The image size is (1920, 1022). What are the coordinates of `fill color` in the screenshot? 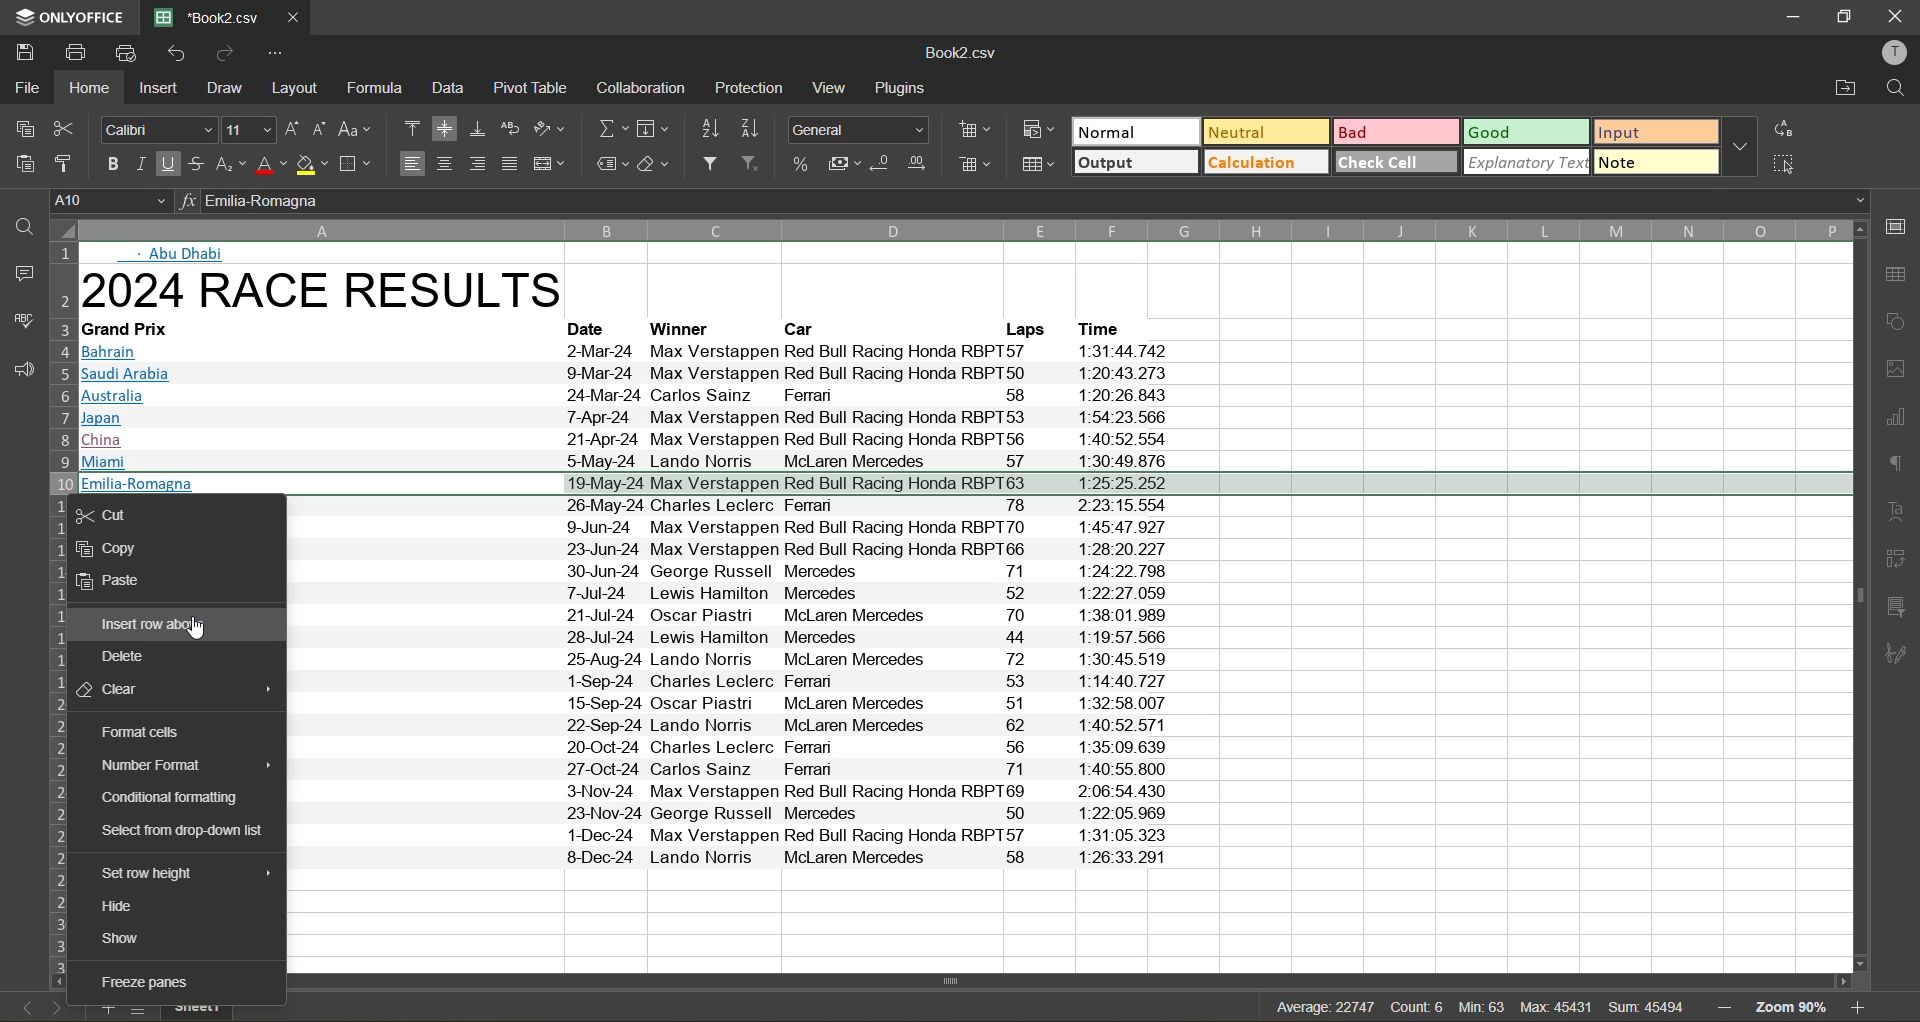 It's located at (313, 166).